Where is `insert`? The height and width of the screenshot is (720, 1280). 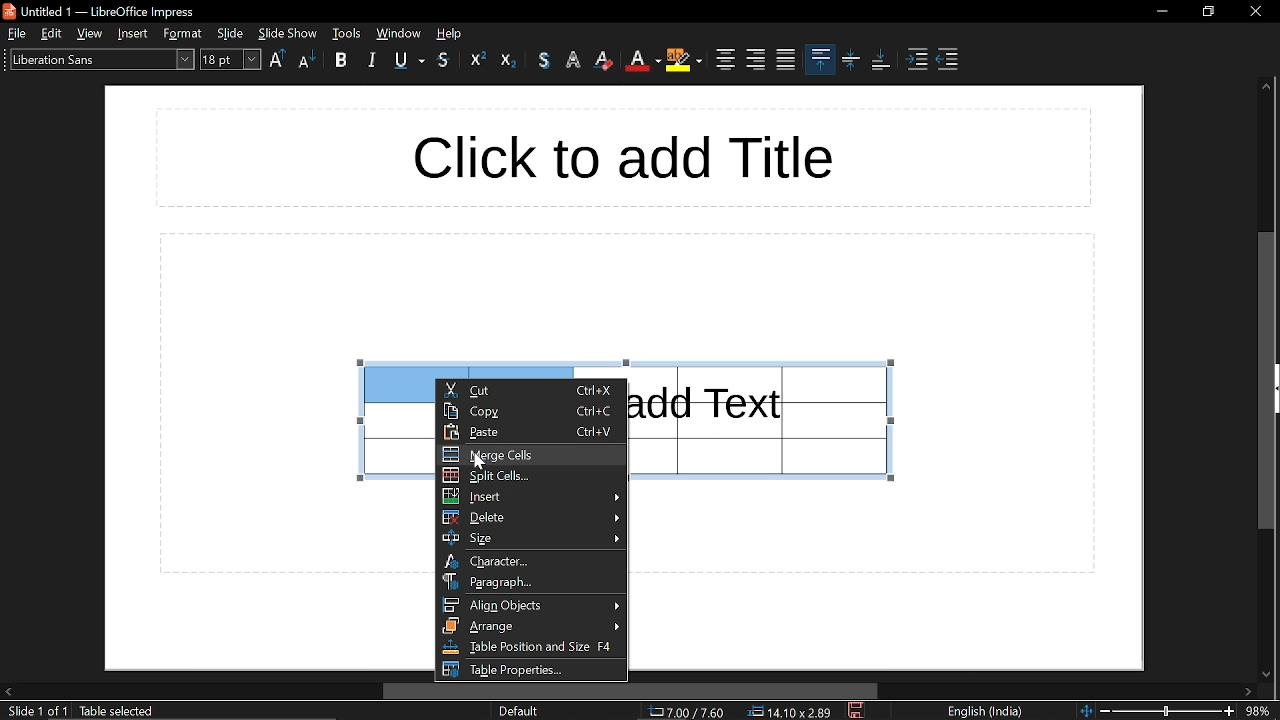 insert is located at coordinates (530, 497).